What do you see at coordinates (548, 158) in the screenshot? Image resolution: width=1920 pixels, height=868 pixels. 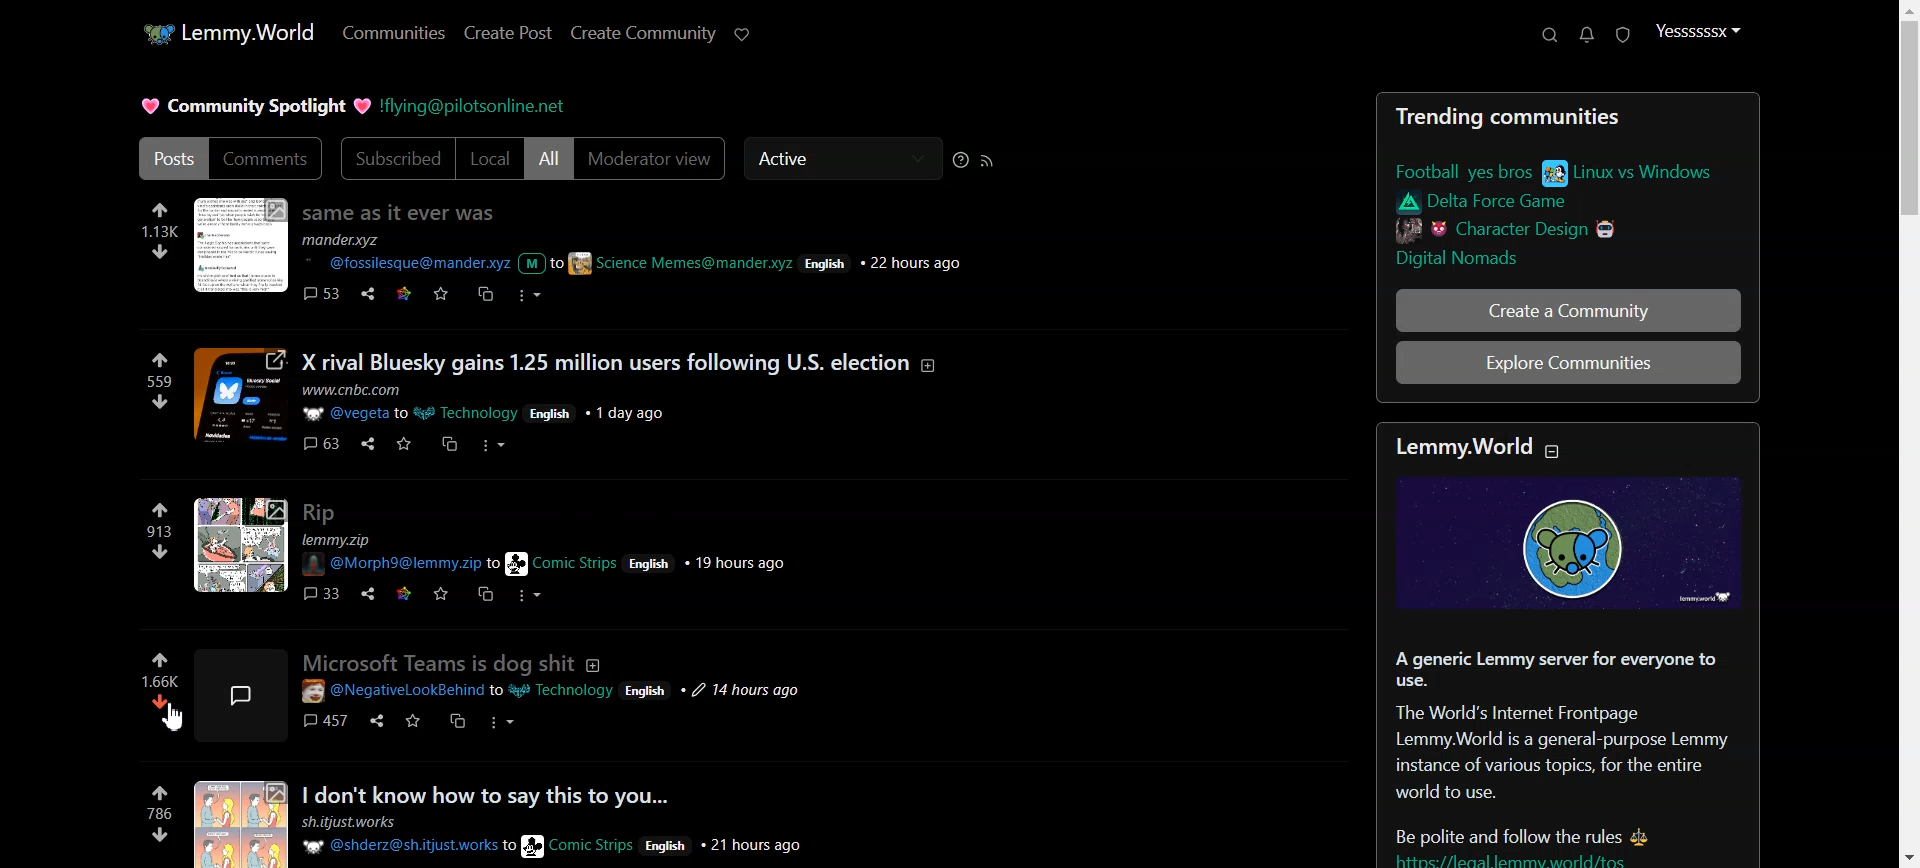 I see `All` at bounding box center [548, 158].